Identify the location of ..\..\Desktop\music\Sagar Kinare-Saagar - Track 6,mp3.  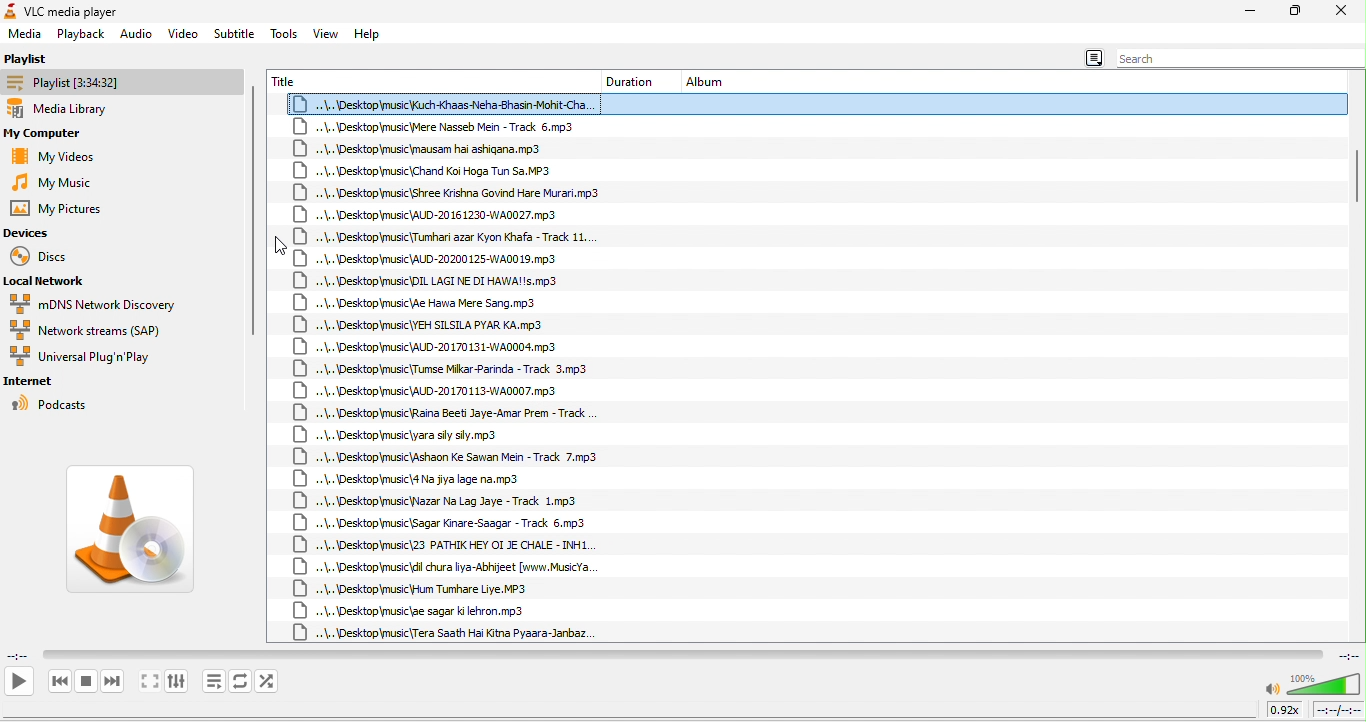
(447, 523).